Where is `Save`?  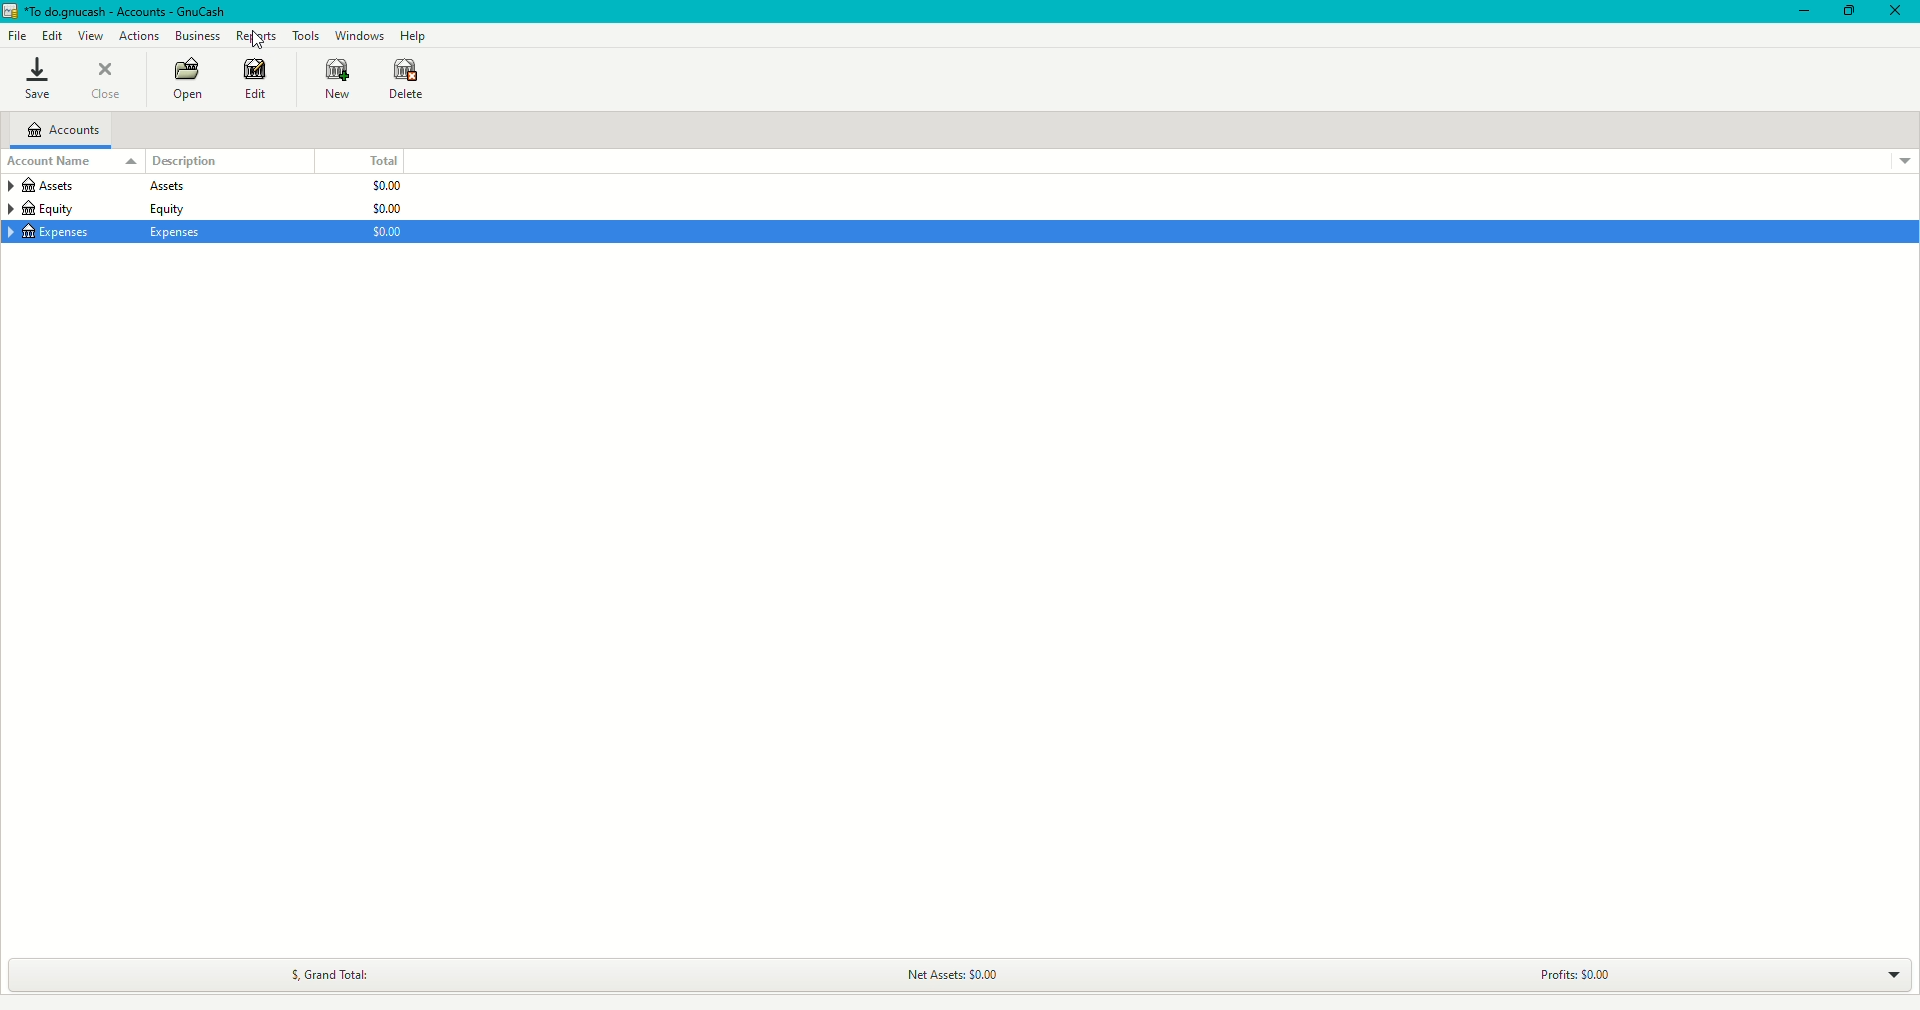 Save is located at coordinates (33, 80).